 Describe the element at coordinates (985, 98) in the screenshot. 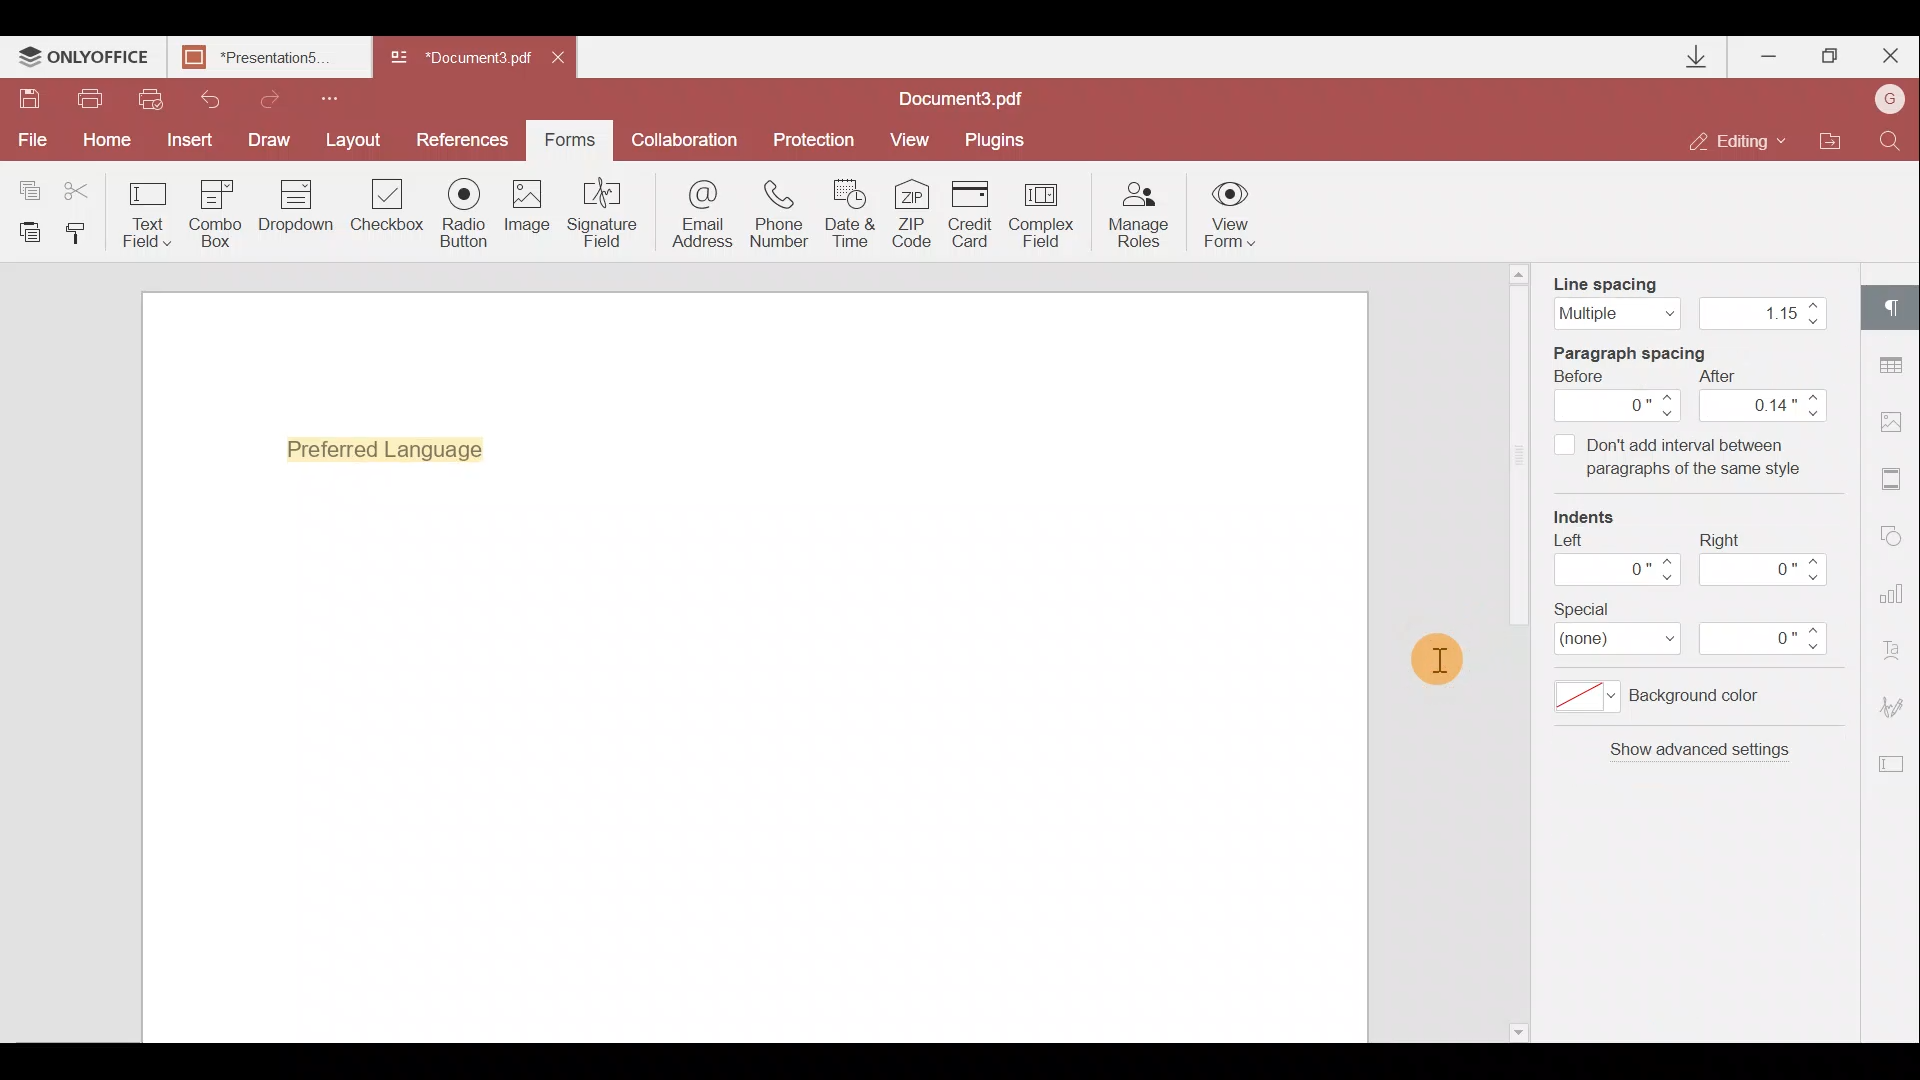

I see `Document3.pdf` at that location.